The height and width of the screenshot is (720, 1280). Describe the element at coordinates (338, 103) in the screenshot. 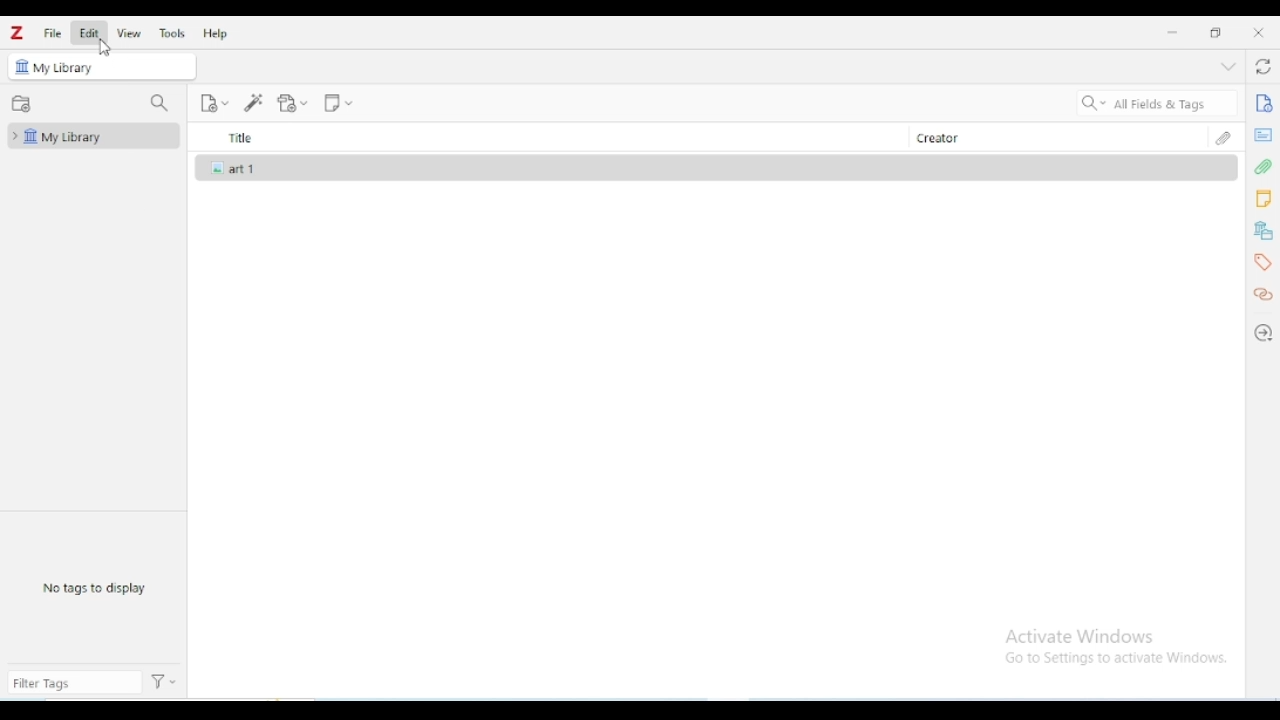

I see `new note` at that location.